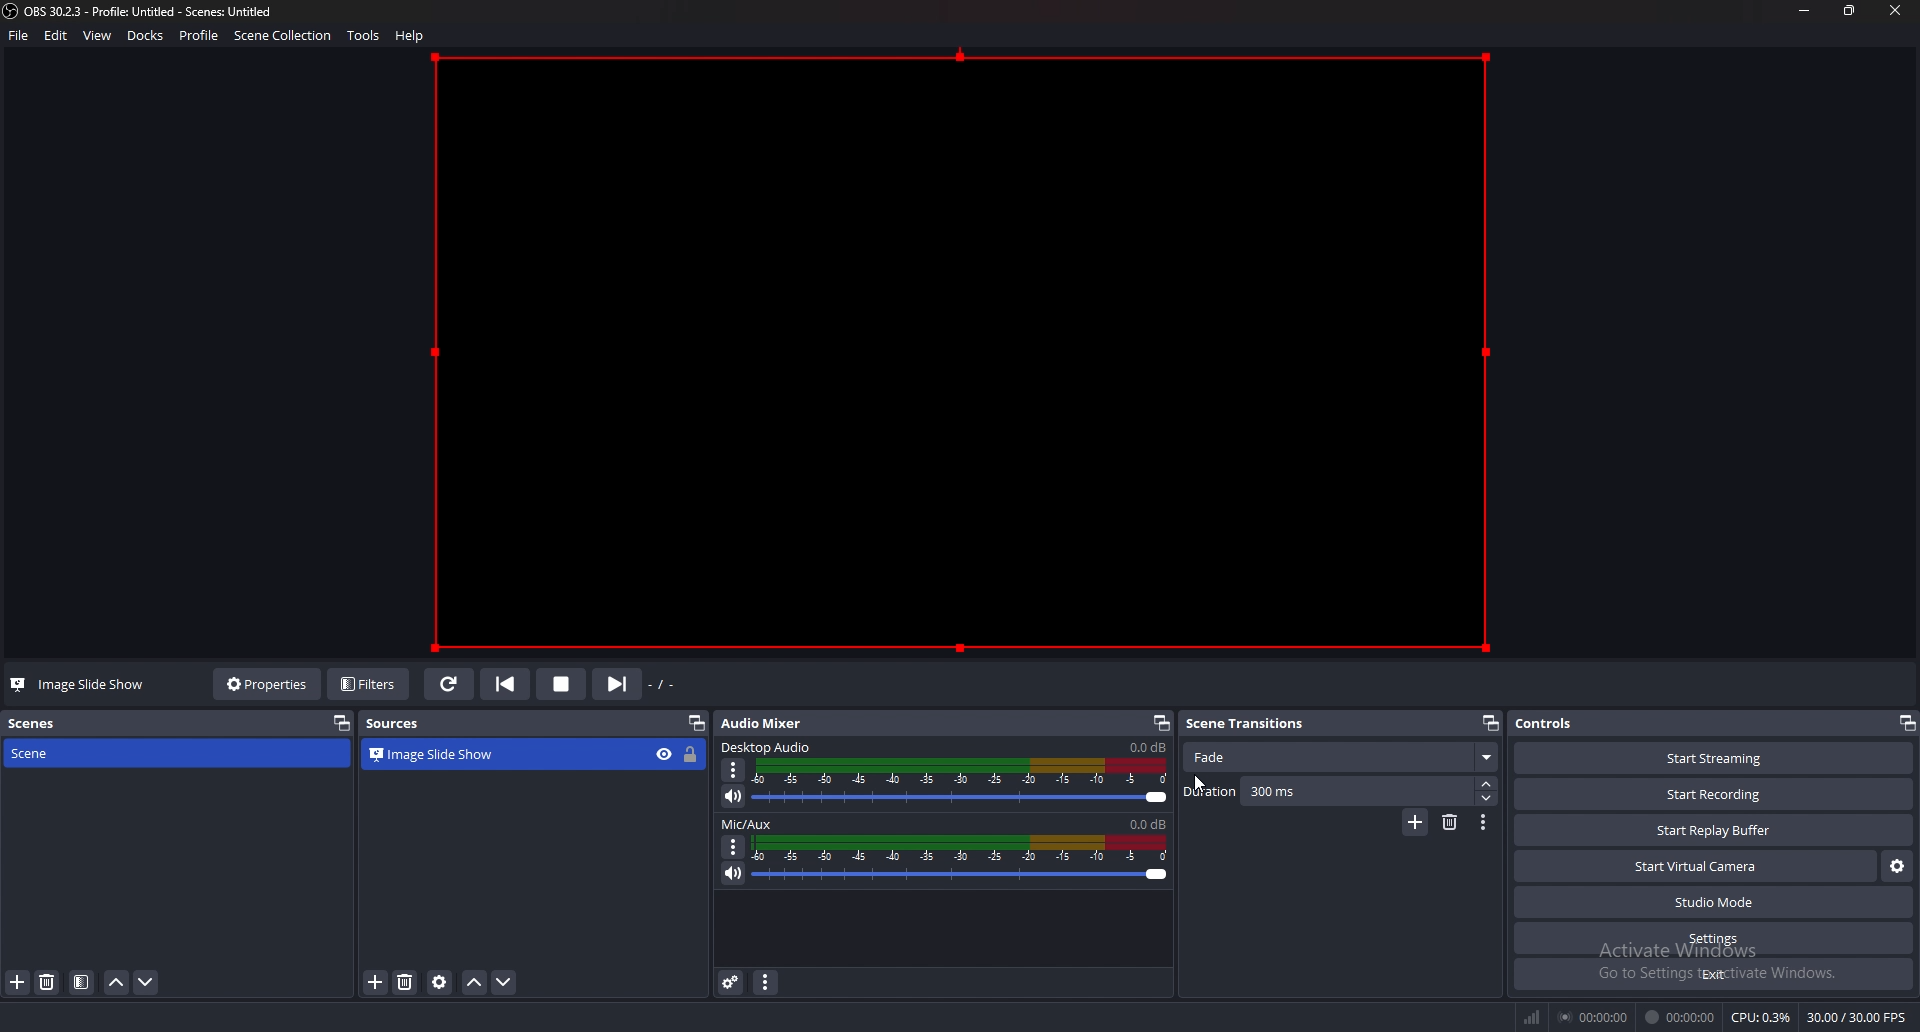  I want to click on resize, so click(1848, 10).